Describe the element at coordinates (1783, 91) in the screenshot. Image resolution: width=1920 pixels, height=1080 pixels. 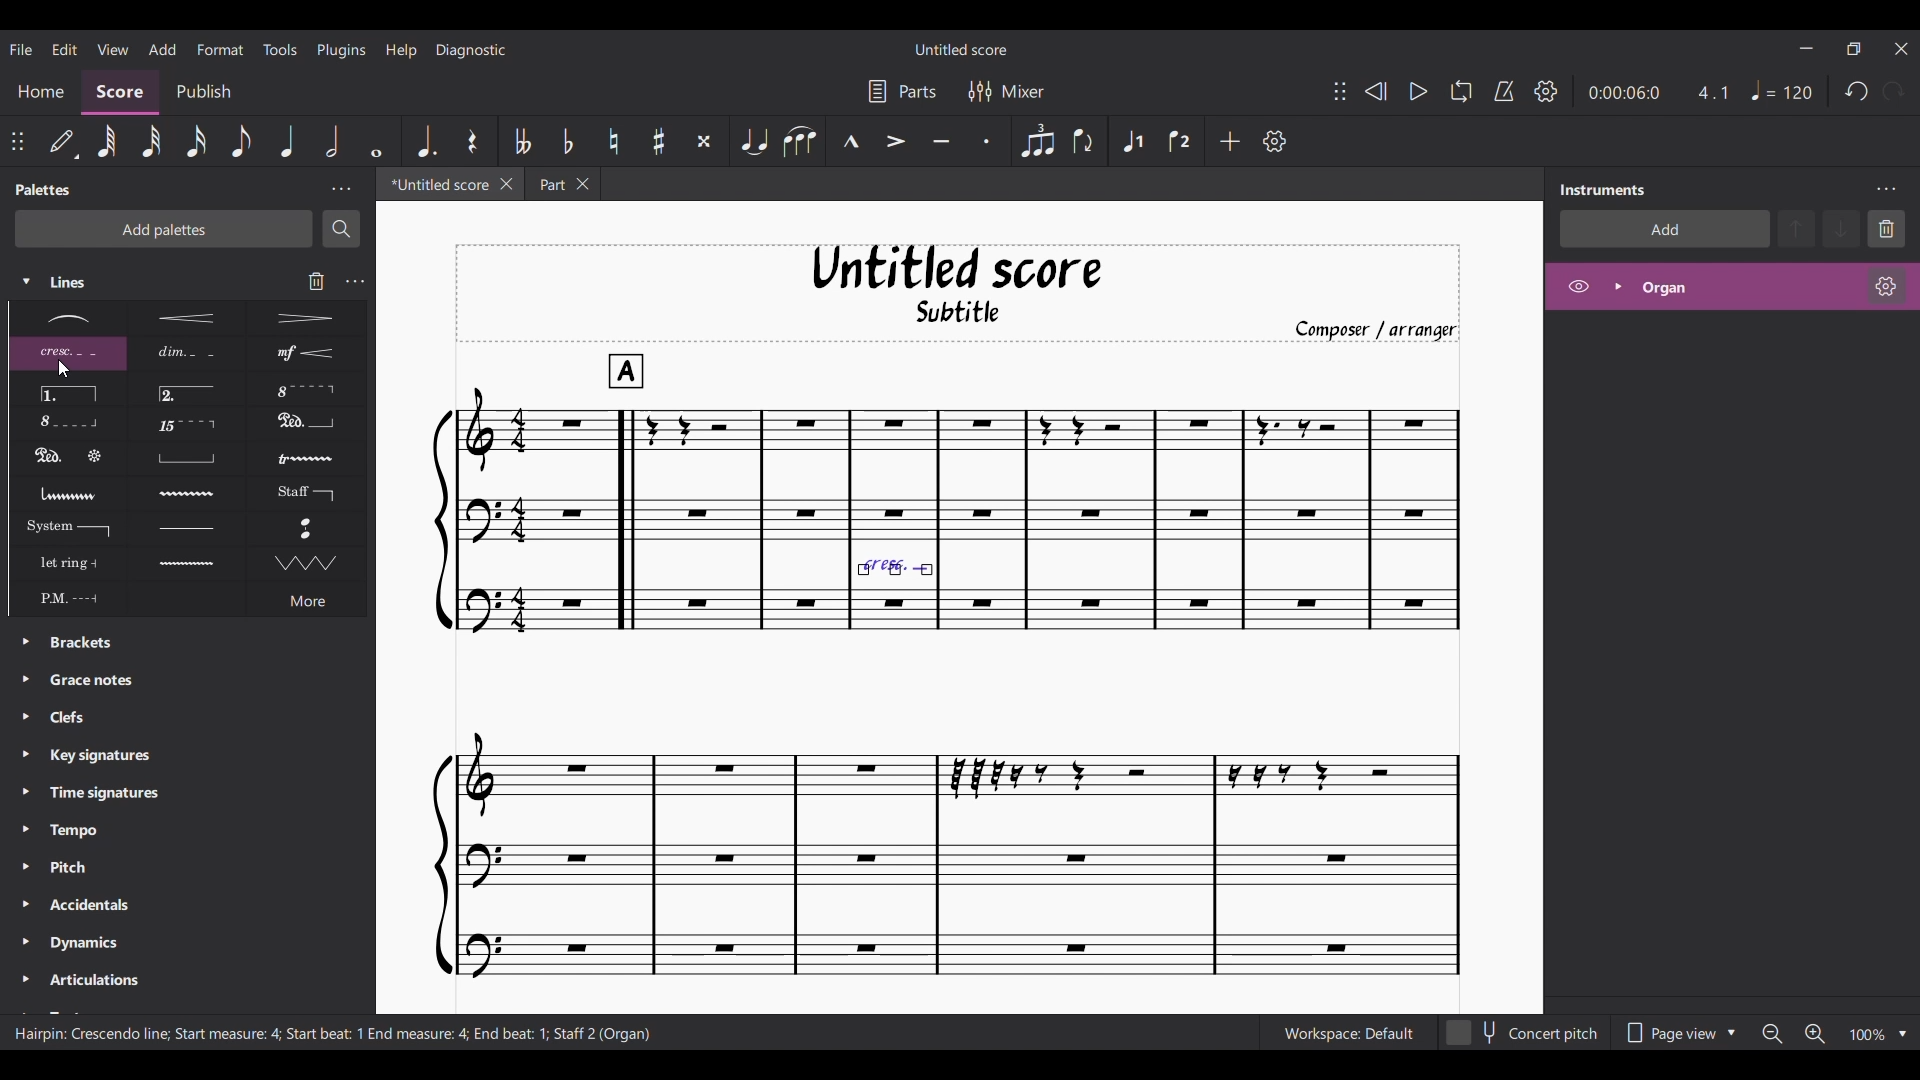
I see `Quarter note` at that location.